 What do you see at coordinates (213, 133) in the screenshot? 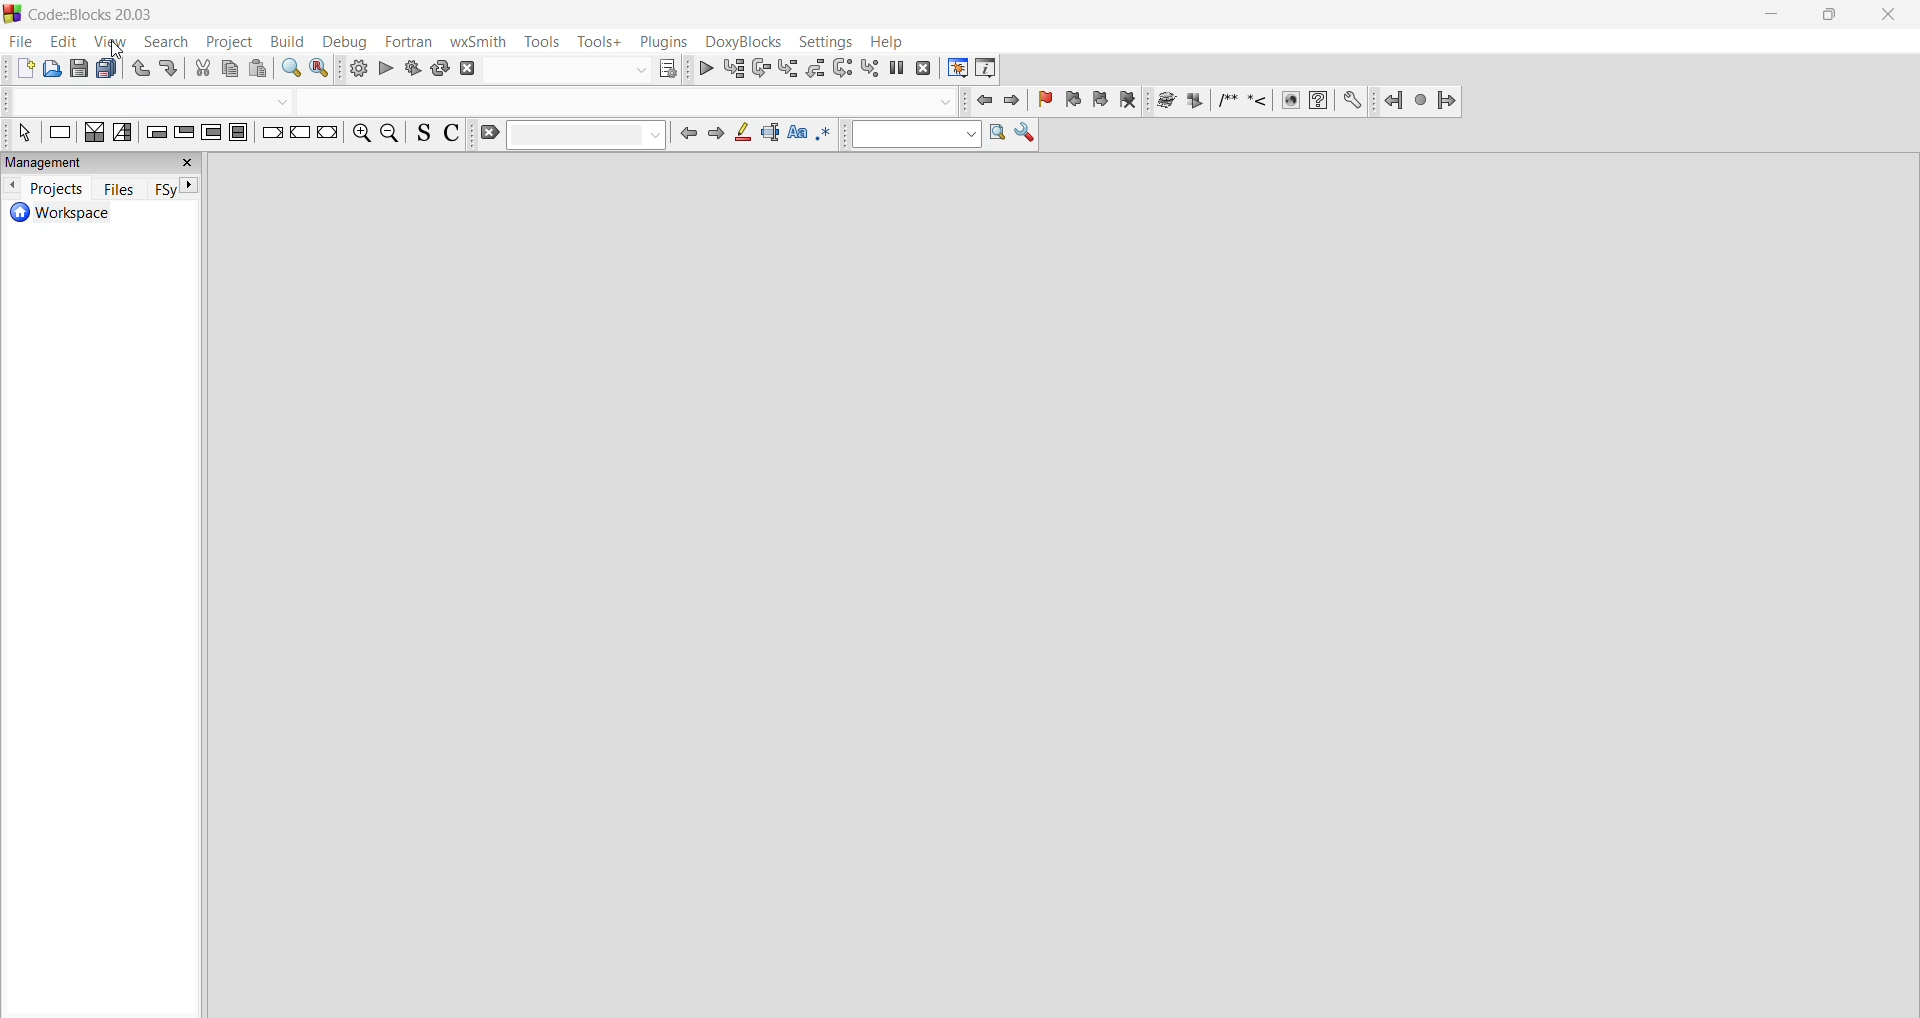
I see `counting loop ` at bounding box center [213, 133].